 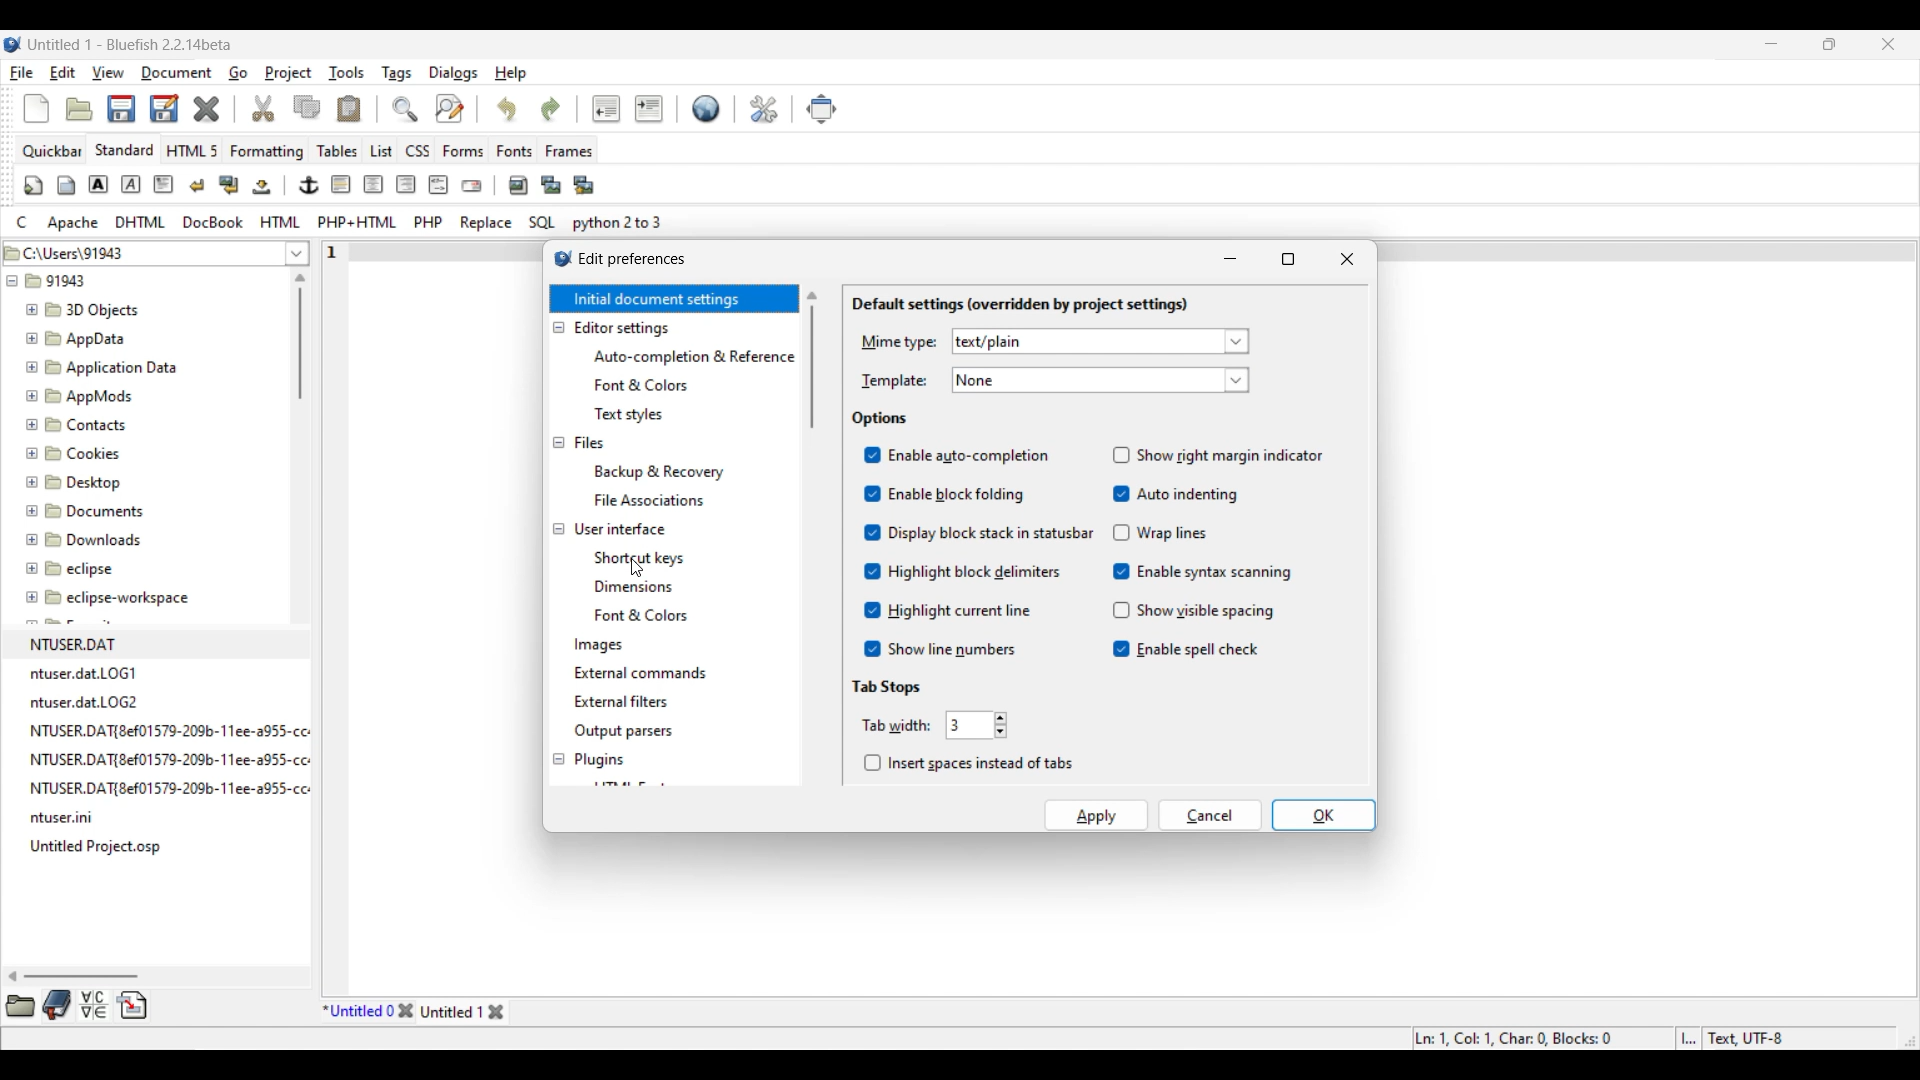 What do you see at coordinates (86, 673) in the screenshot?
I see `ntuser.dat.LOG1` at bounding box center [86, 673].